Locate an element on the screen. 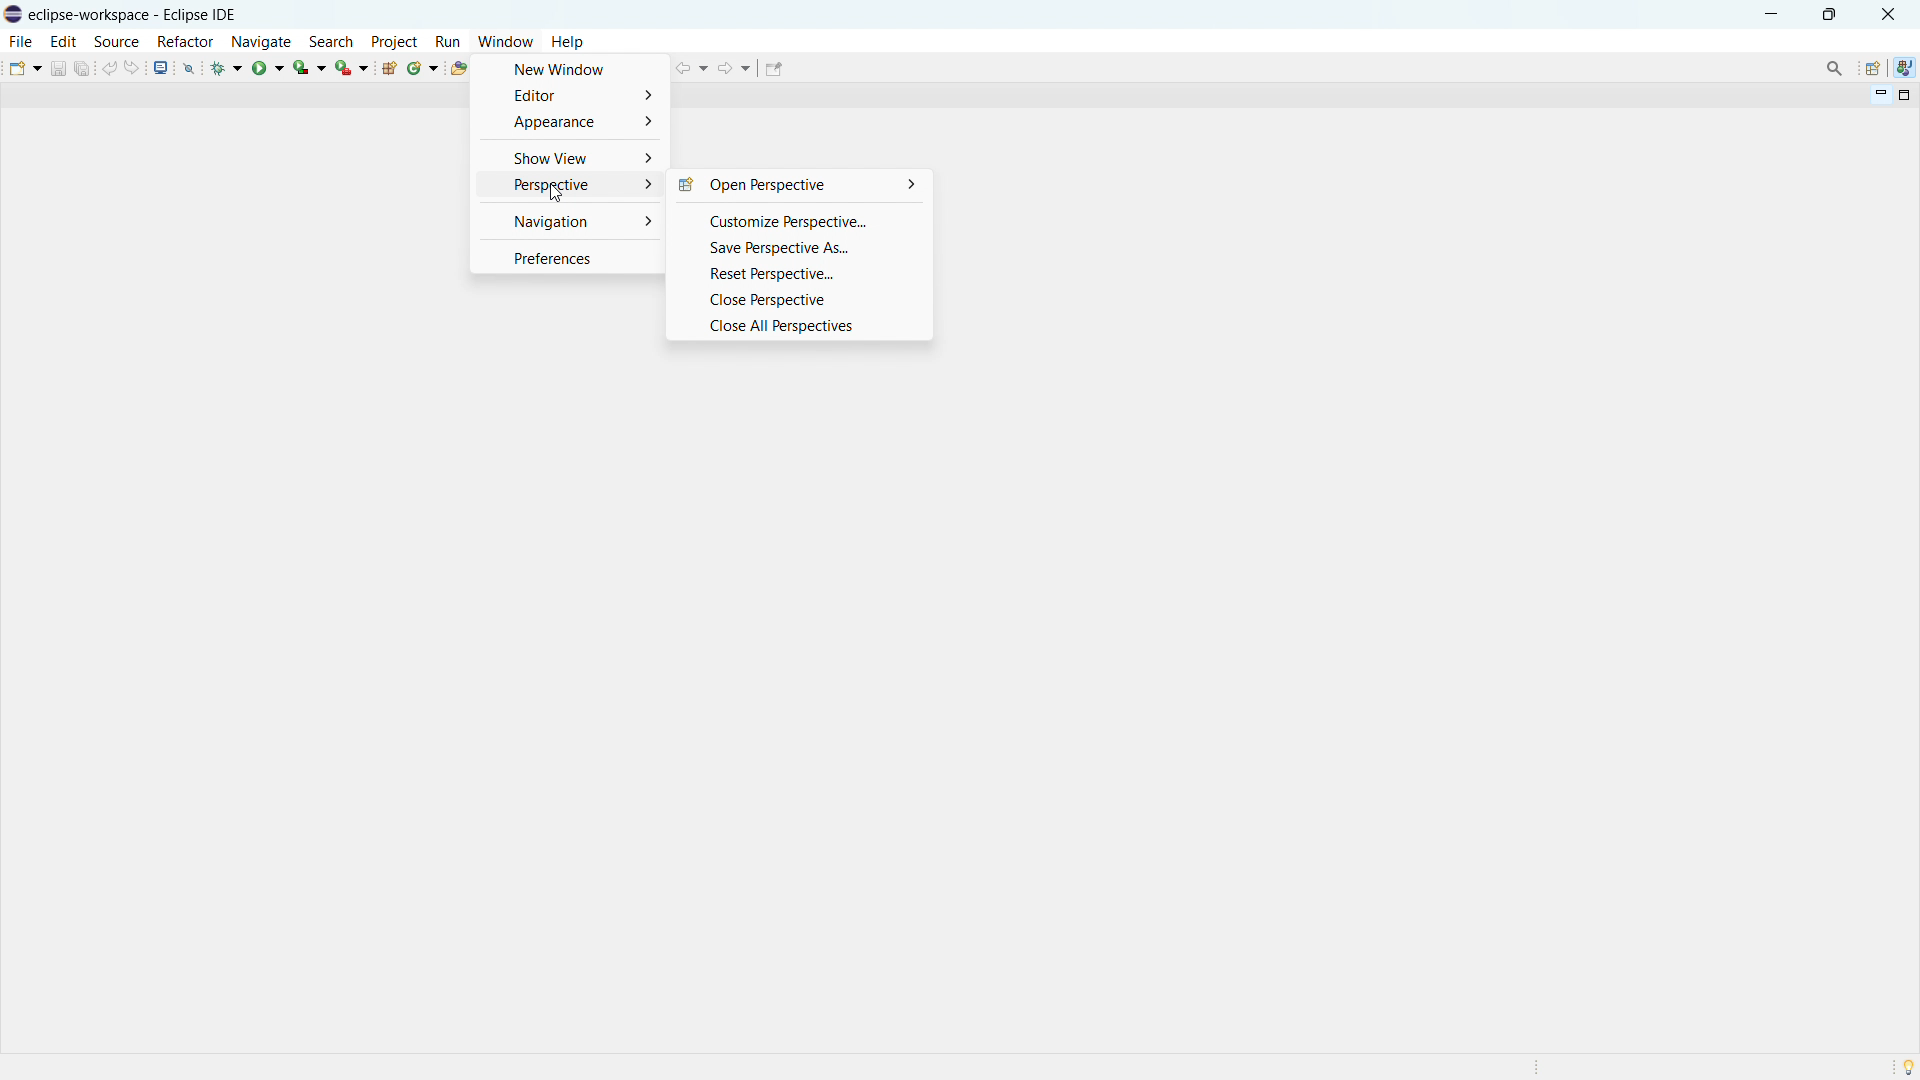  save is located at coordinates (58, 68).